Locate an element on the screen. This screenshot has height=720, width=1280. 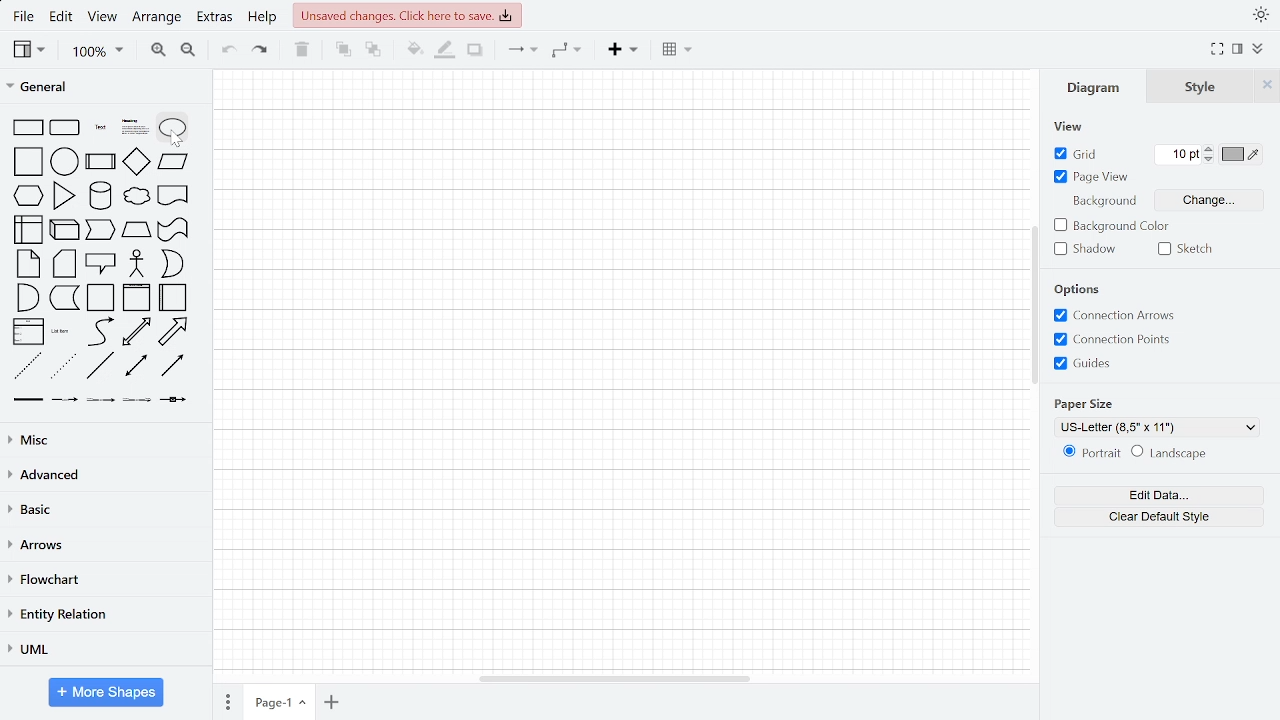
add page is located at coordinates (334, 703).